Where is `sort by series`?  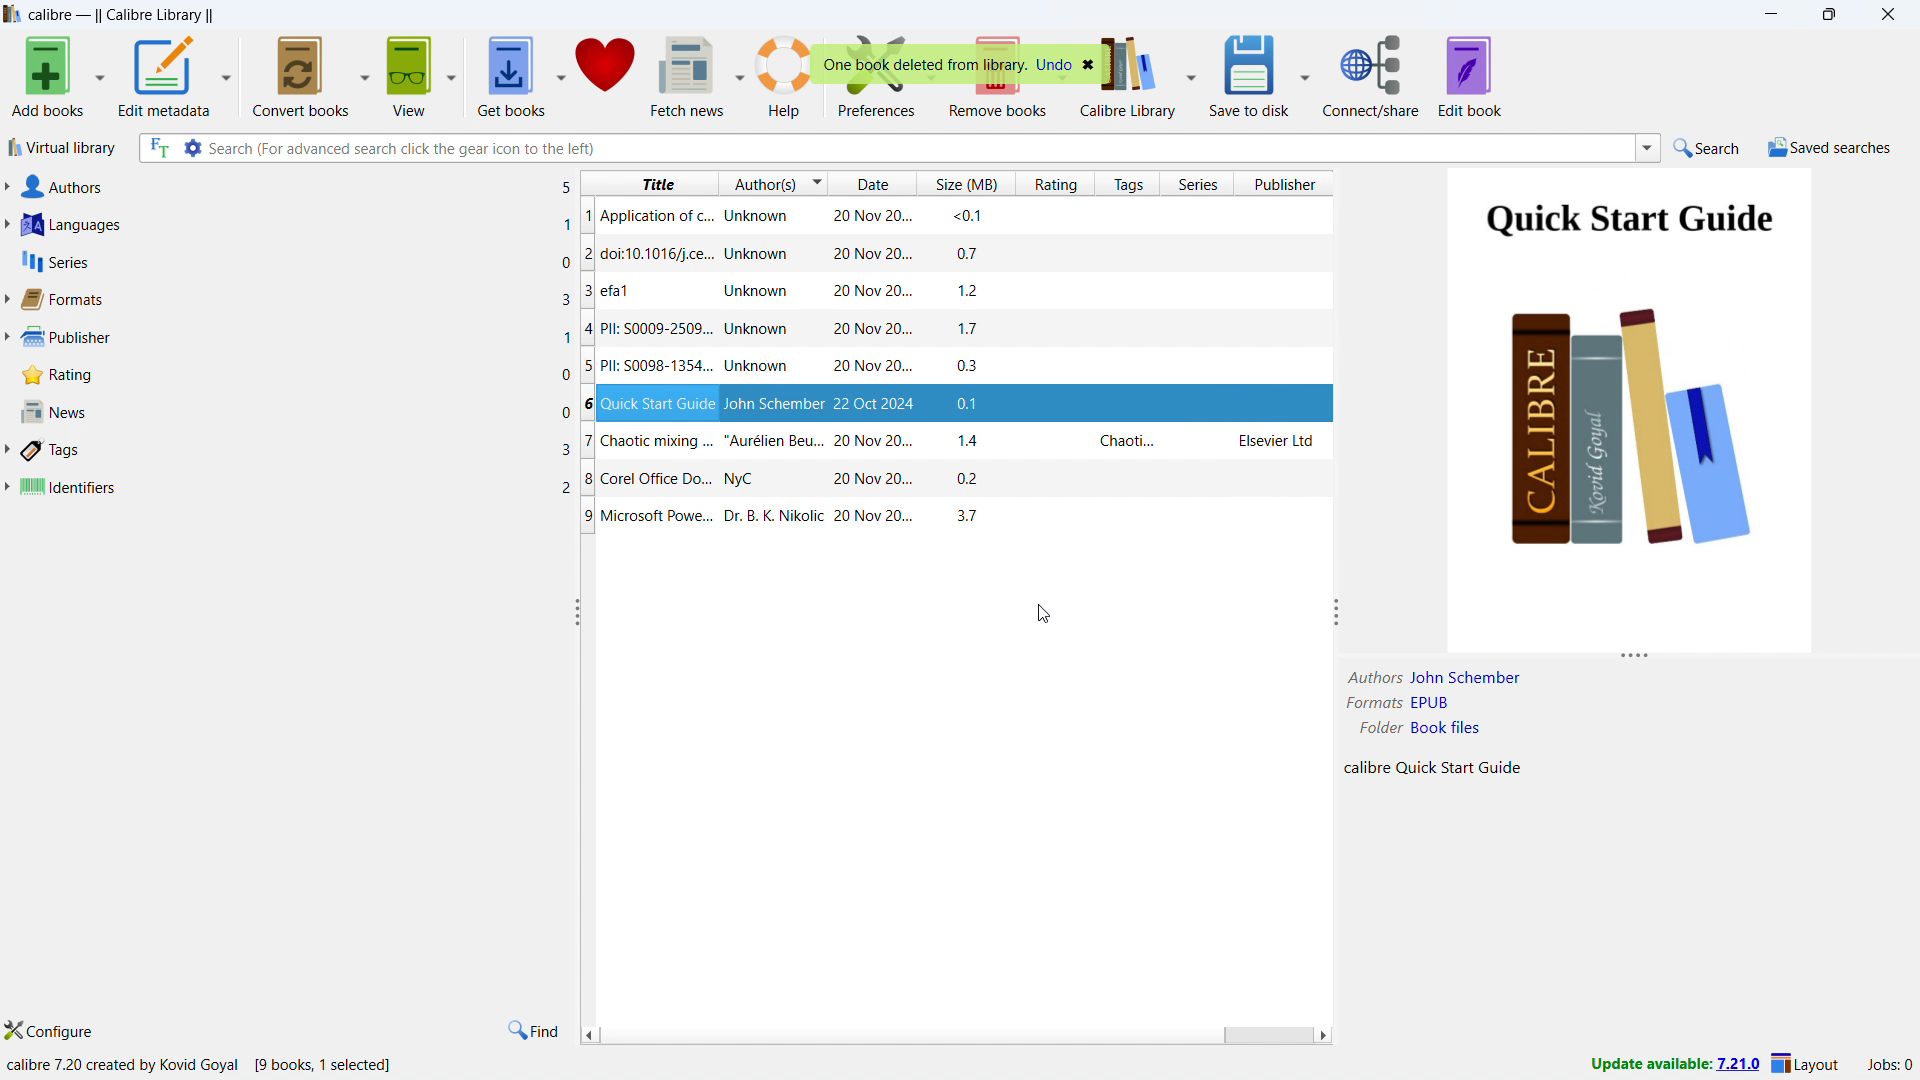 sort by series is located at coordinates (1203, 183).